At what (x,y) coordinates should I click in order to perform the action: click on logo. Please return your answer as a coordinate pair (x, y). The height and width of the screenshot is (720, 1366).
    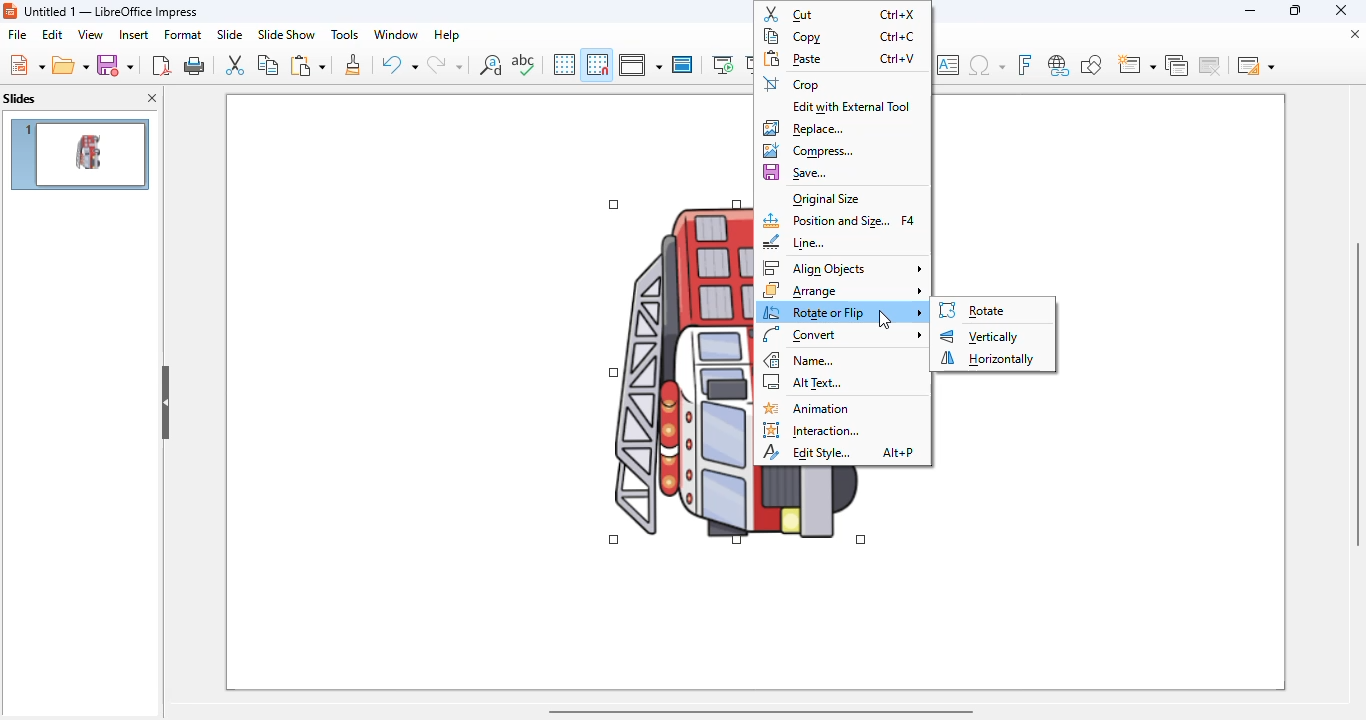
    Looking at the image, I should click on (10, 10).